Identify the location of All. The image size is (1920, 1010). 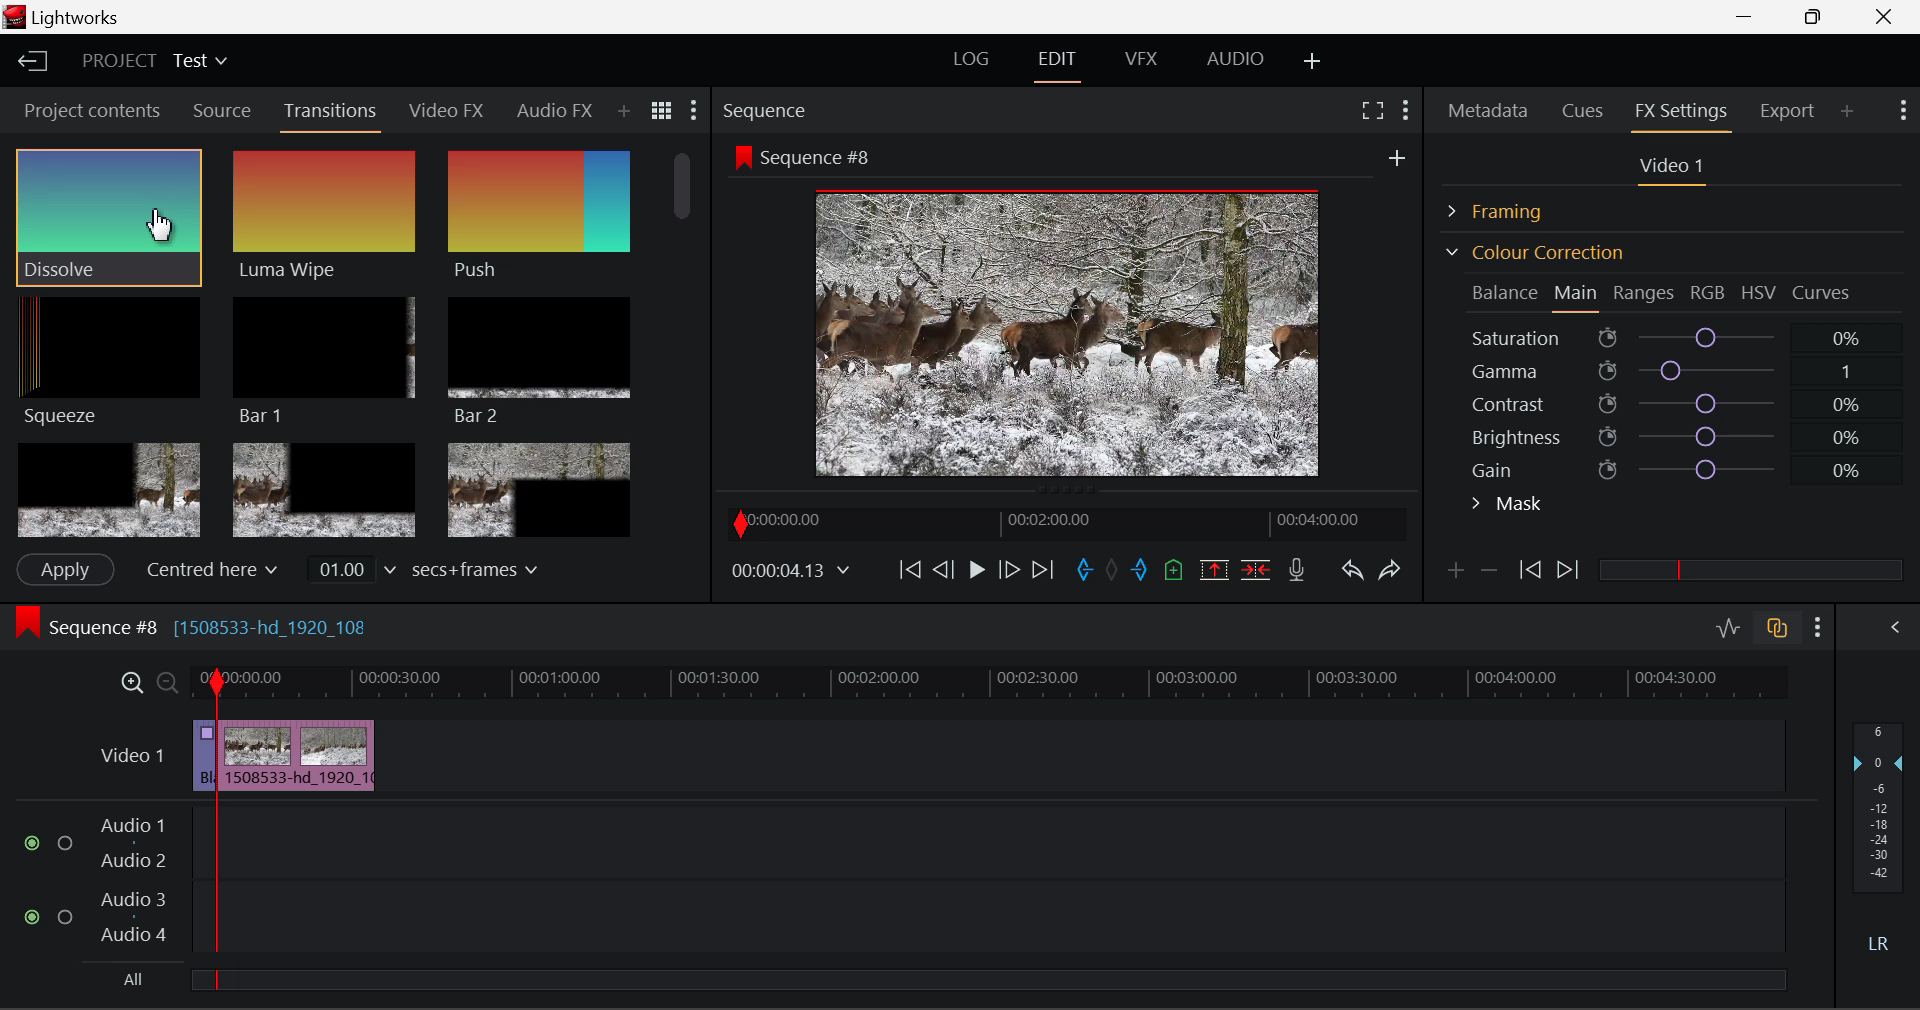
(129, 982).